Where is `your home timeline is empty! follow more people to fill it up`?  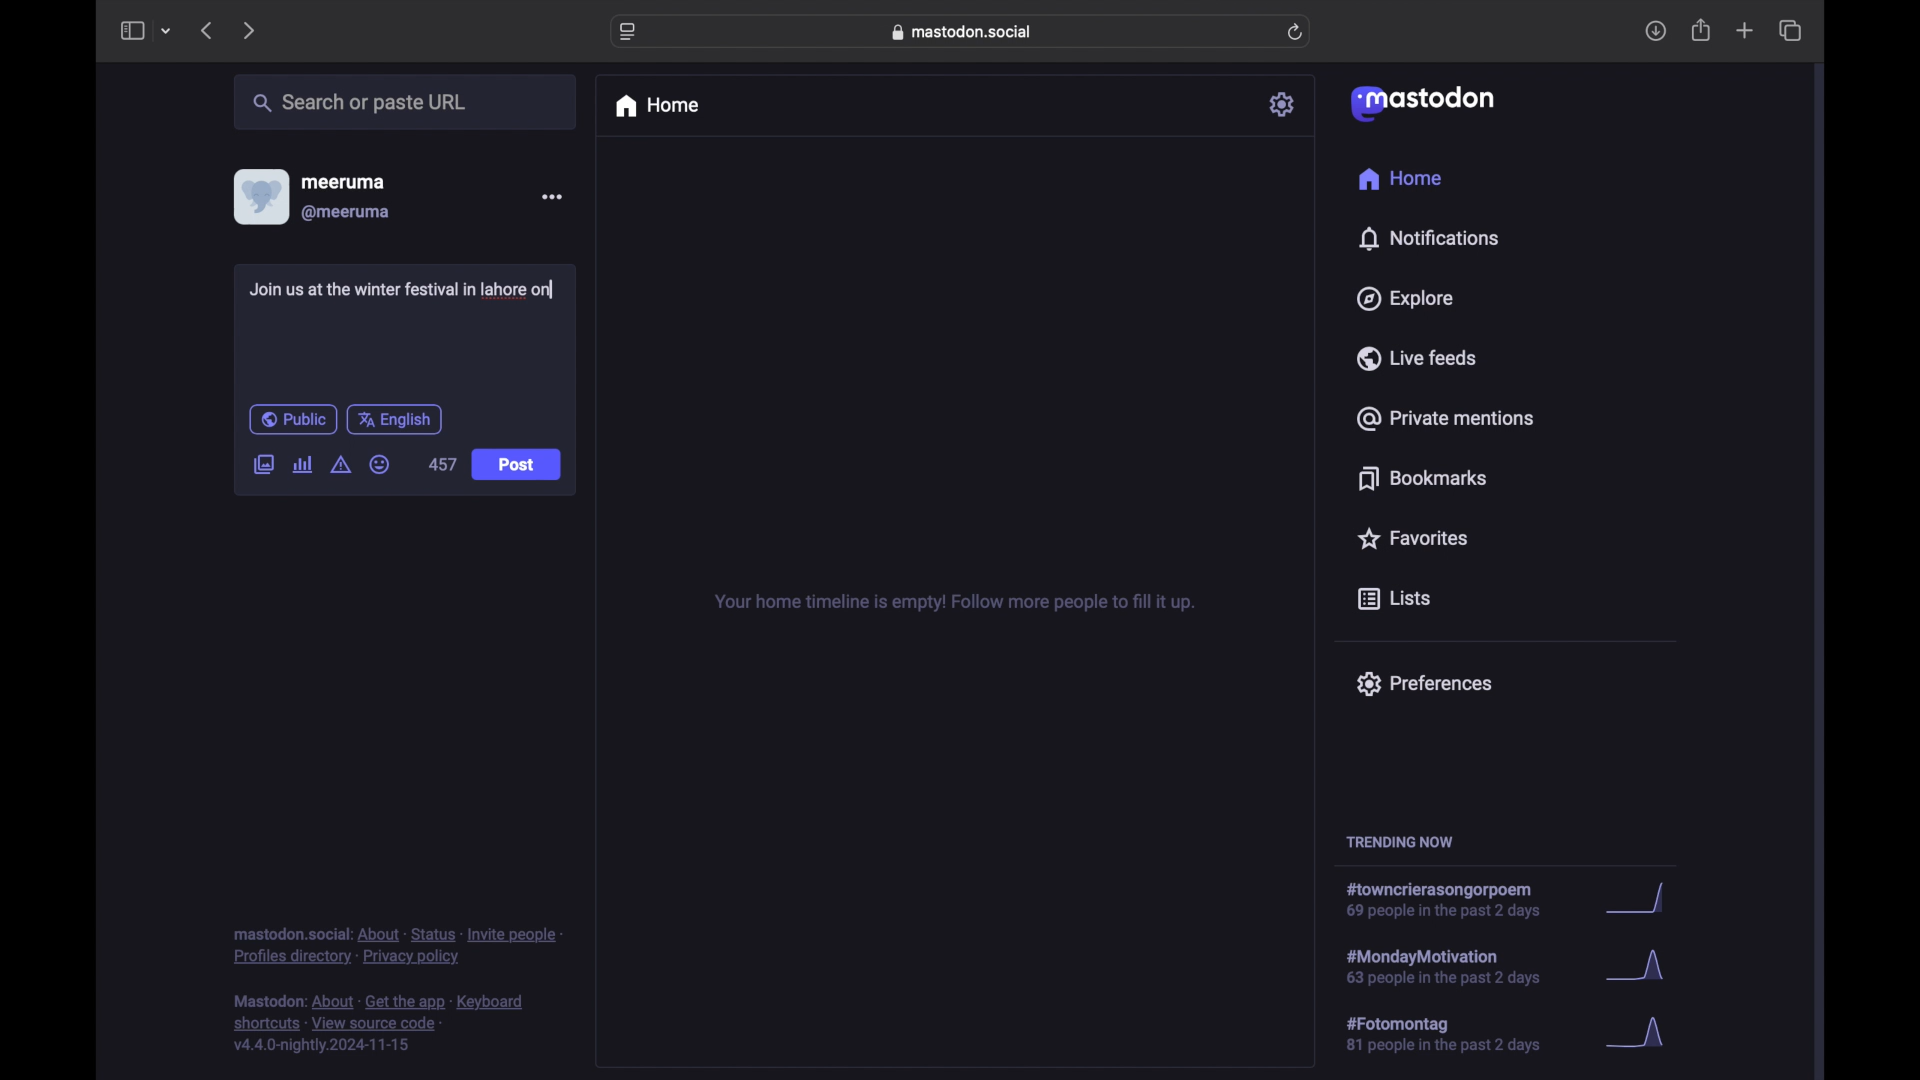 your home timeline is empty! follow more people to fill it up is located at coordinates (954, 603).